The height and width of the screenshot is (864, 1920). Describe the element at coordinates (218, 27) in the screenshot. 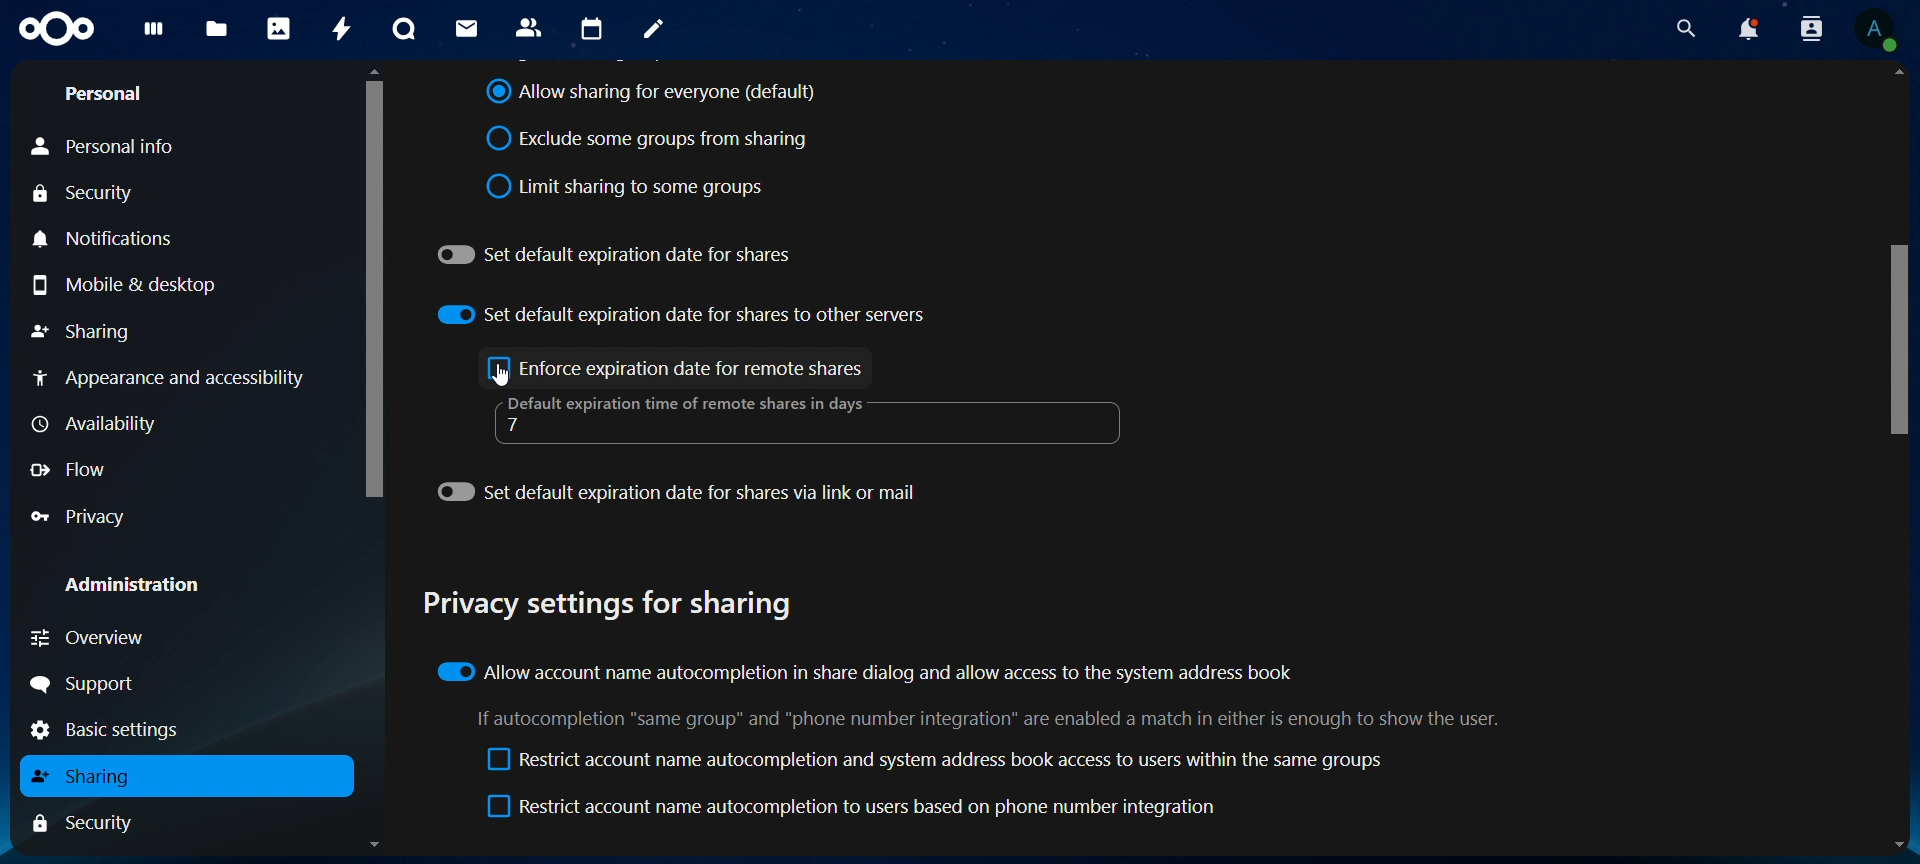

I see `files` at that location.